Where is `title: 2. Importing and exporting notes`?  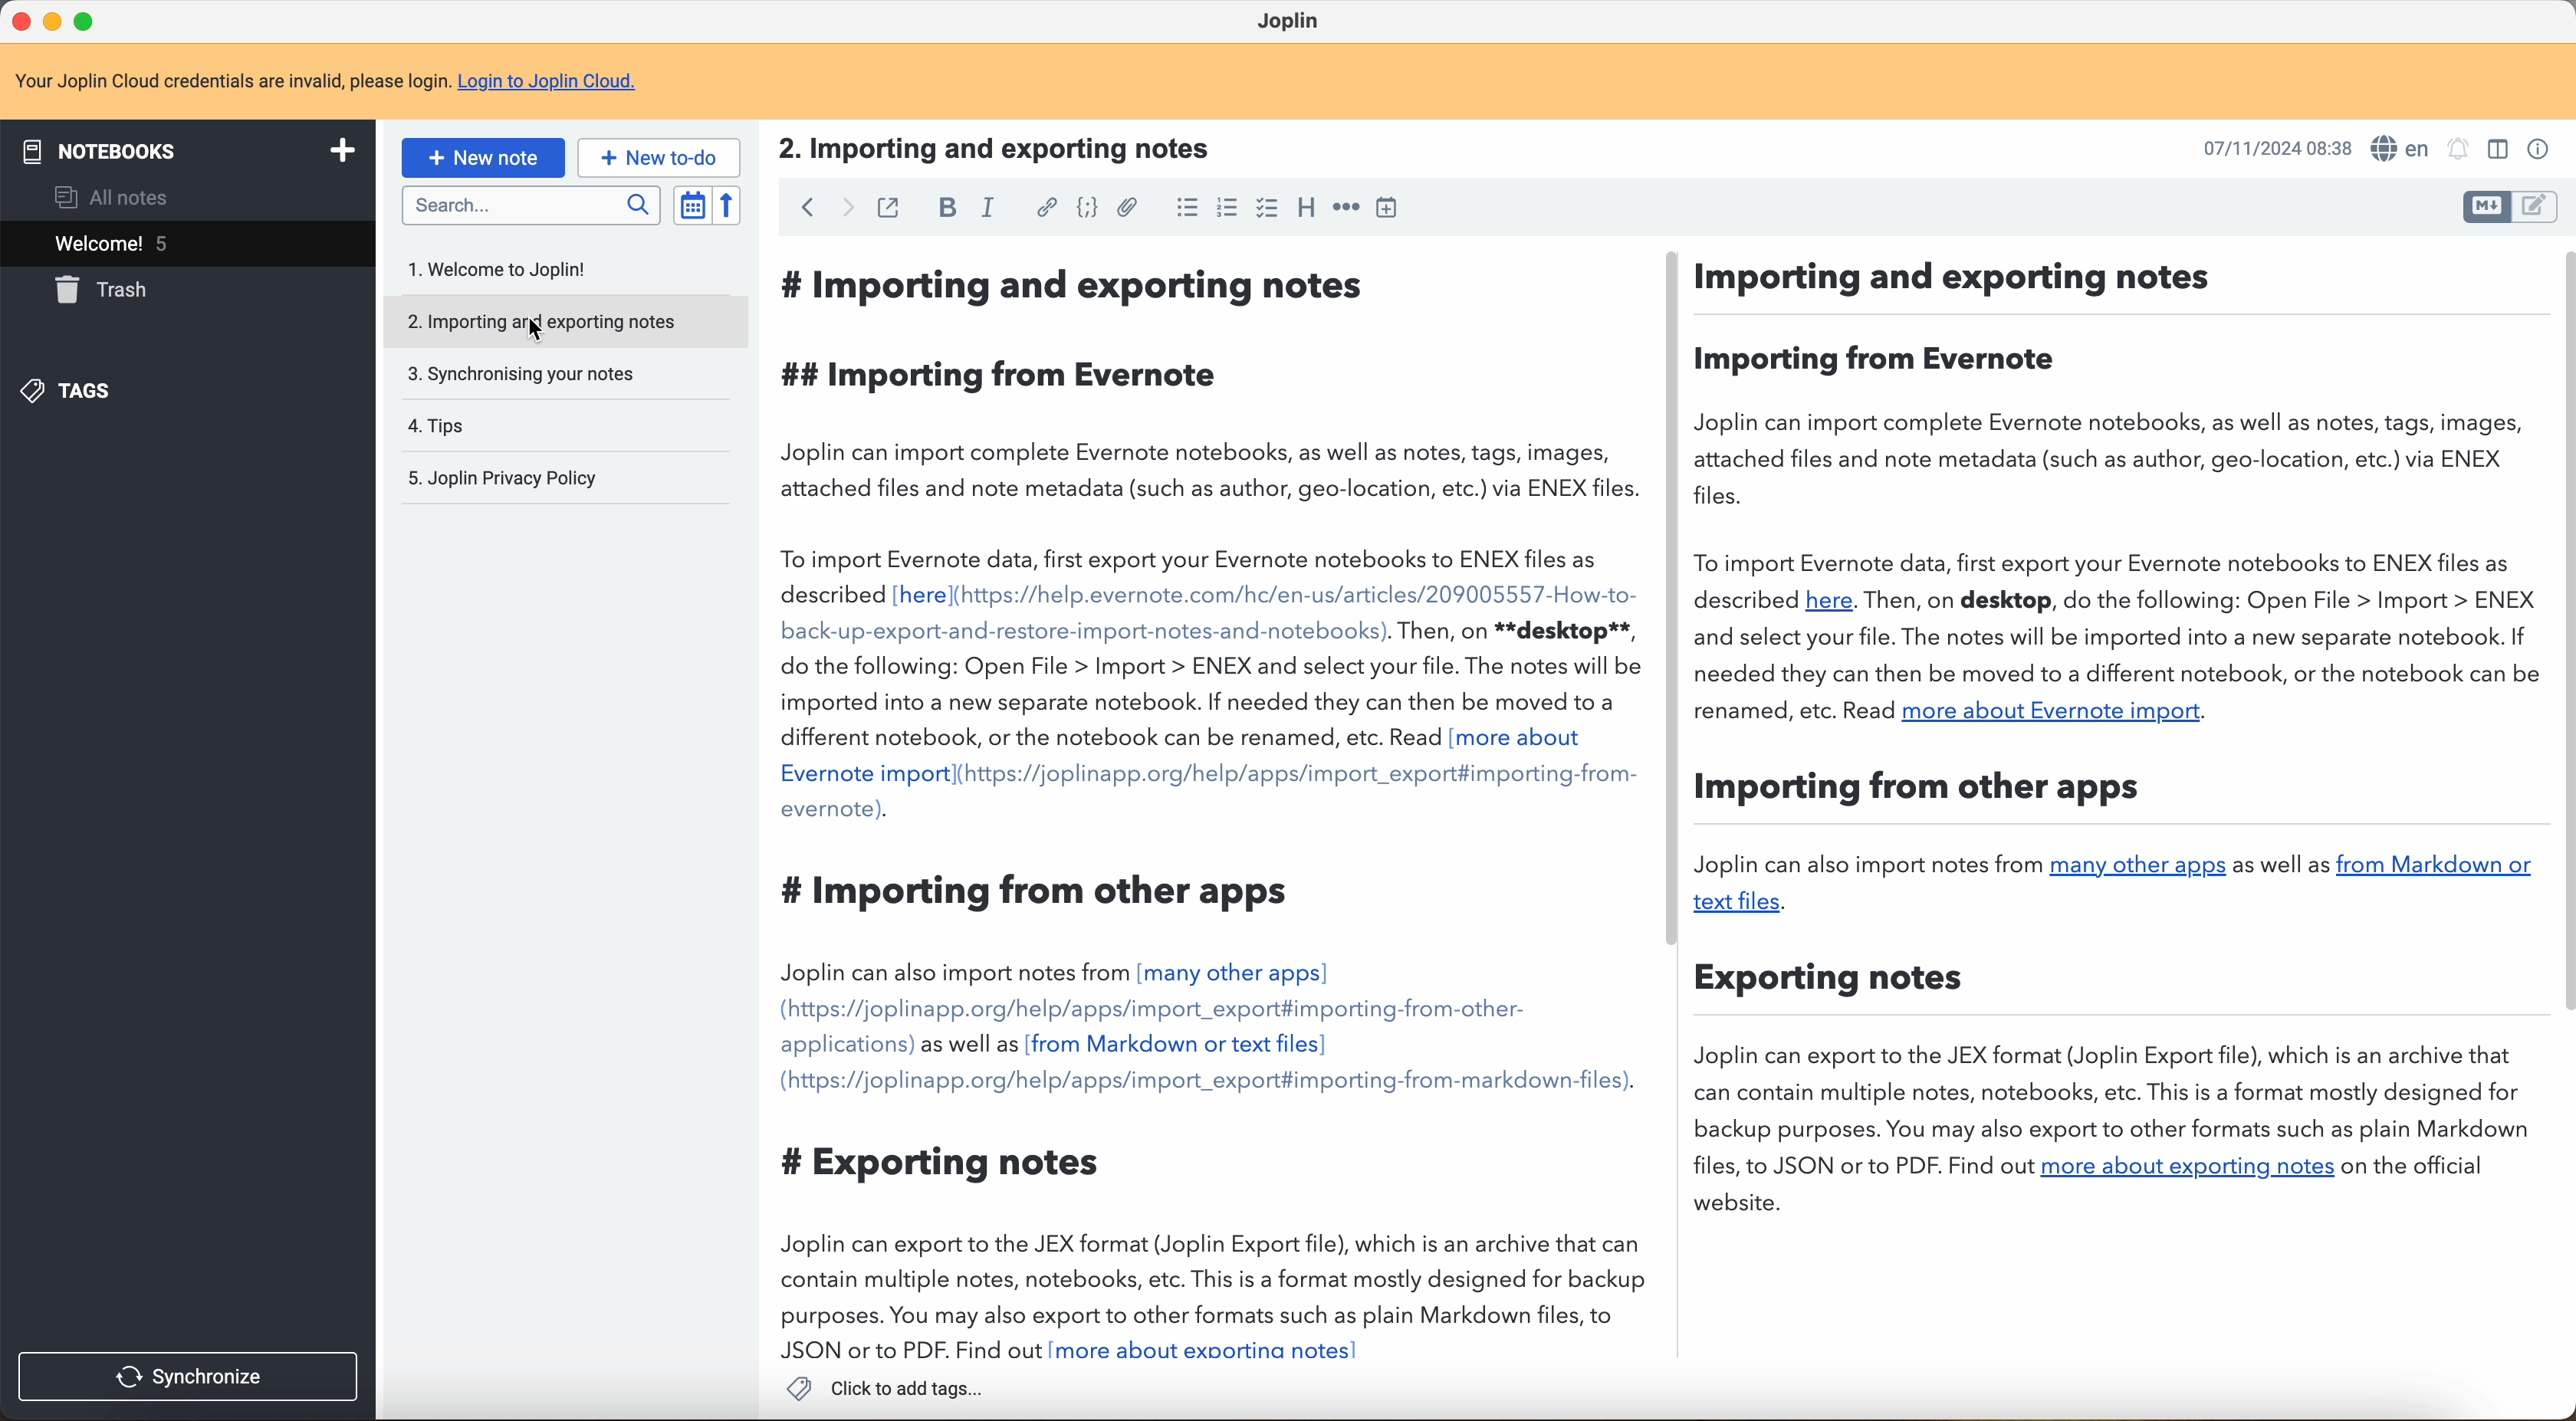 title: 2. Importing and exporting notes is located at coordinates (1011, 149).